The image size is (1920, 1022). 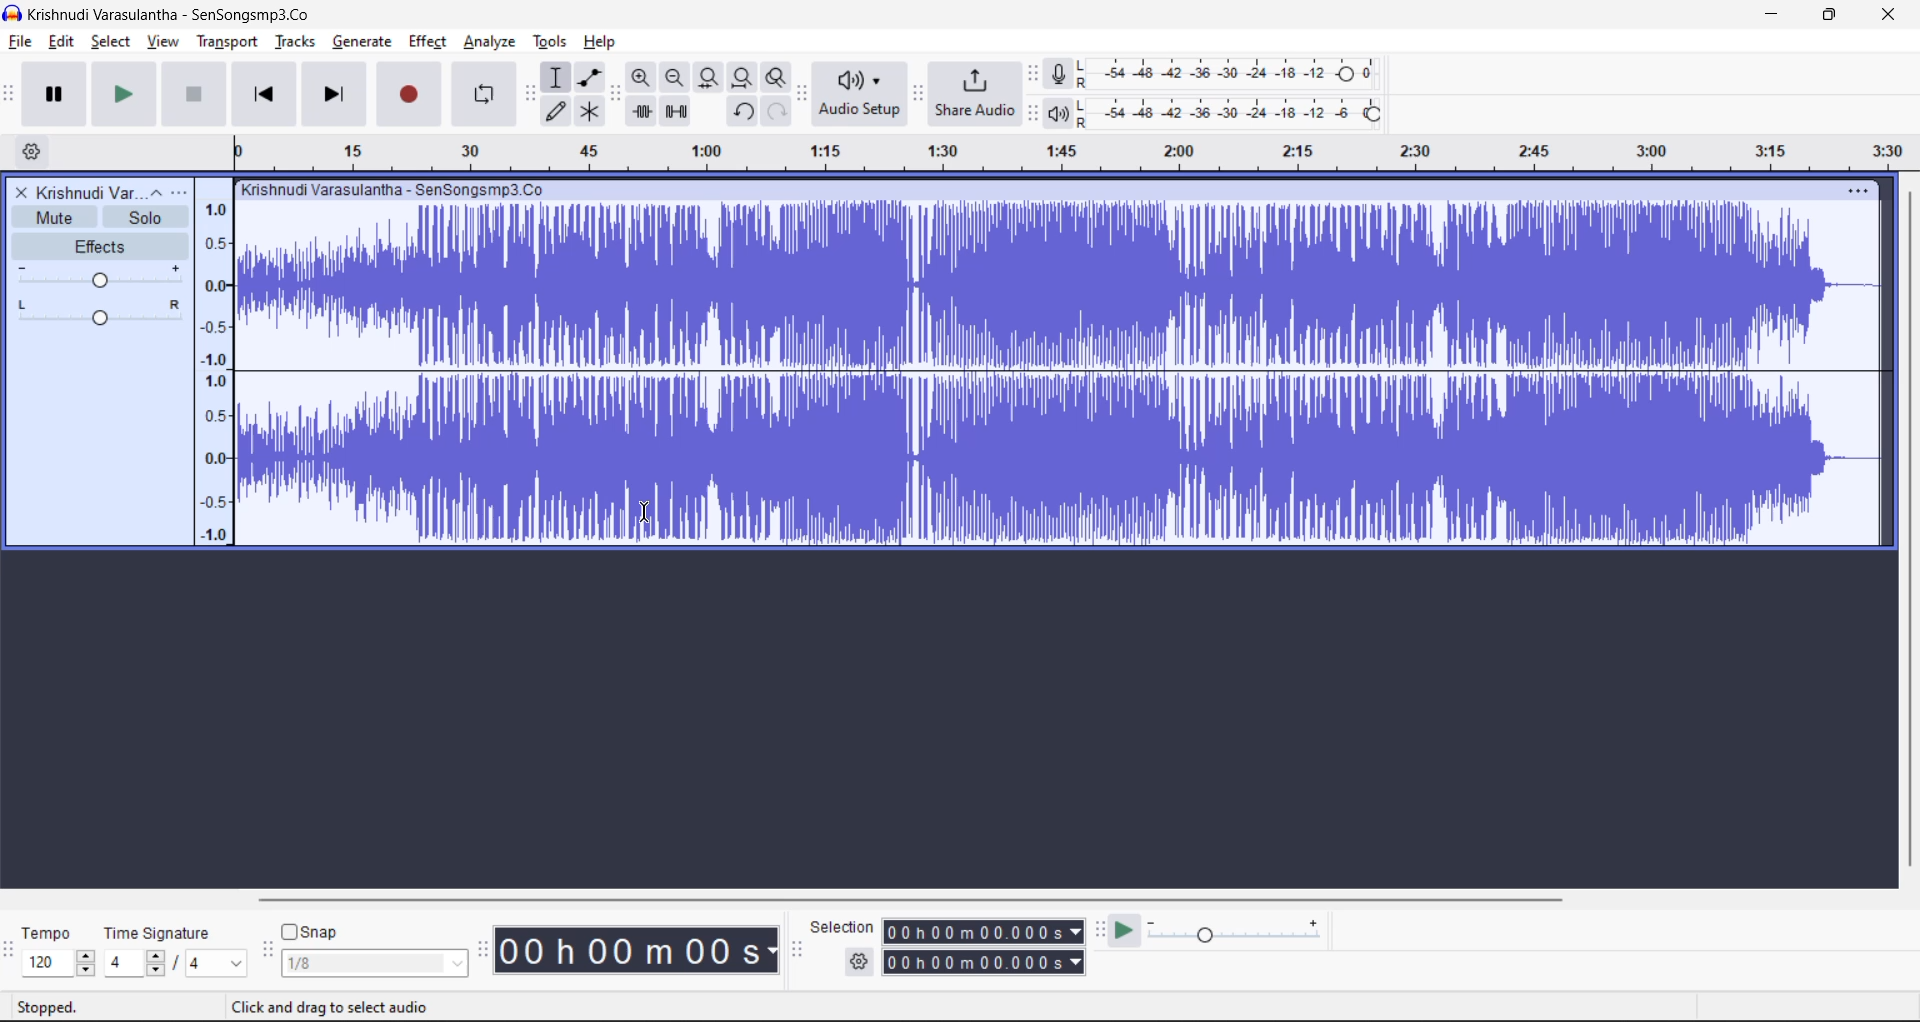 What do you see at coordinates (1101, 929) in the screenshot?
I see `play at speed toolbar` at bounding box center [1101, 929].